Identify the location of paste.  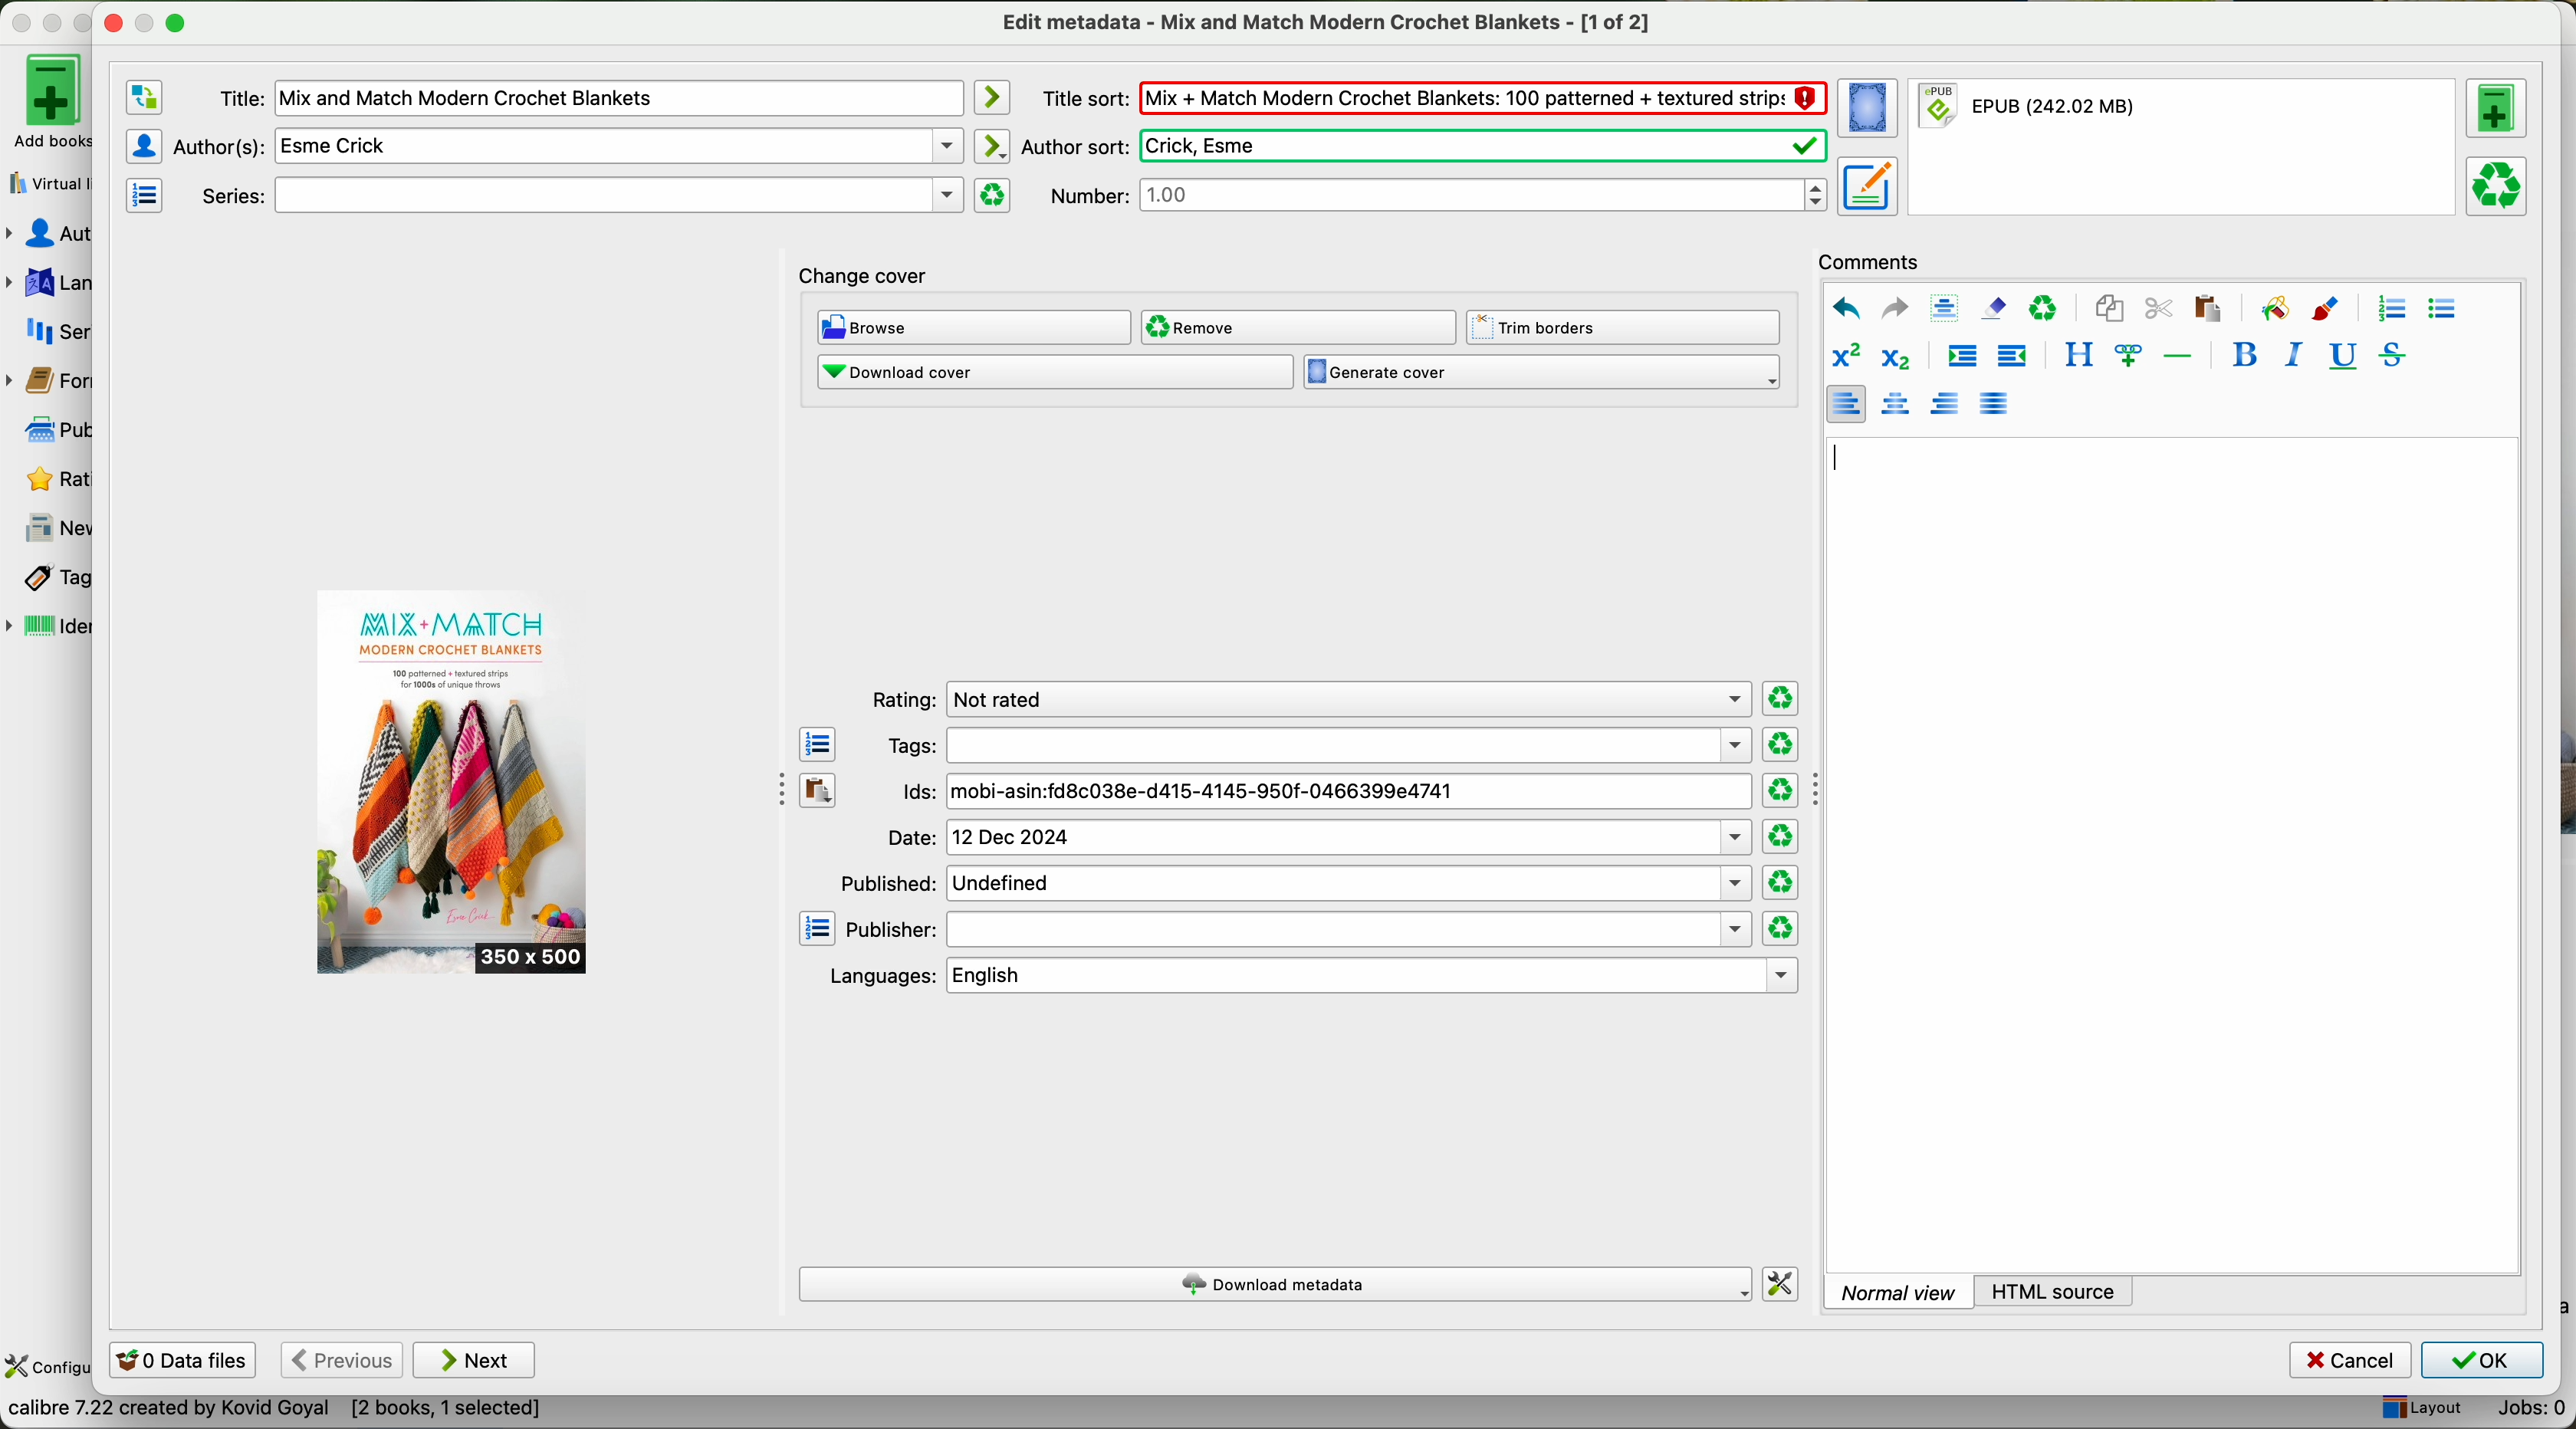
(2205, 307).